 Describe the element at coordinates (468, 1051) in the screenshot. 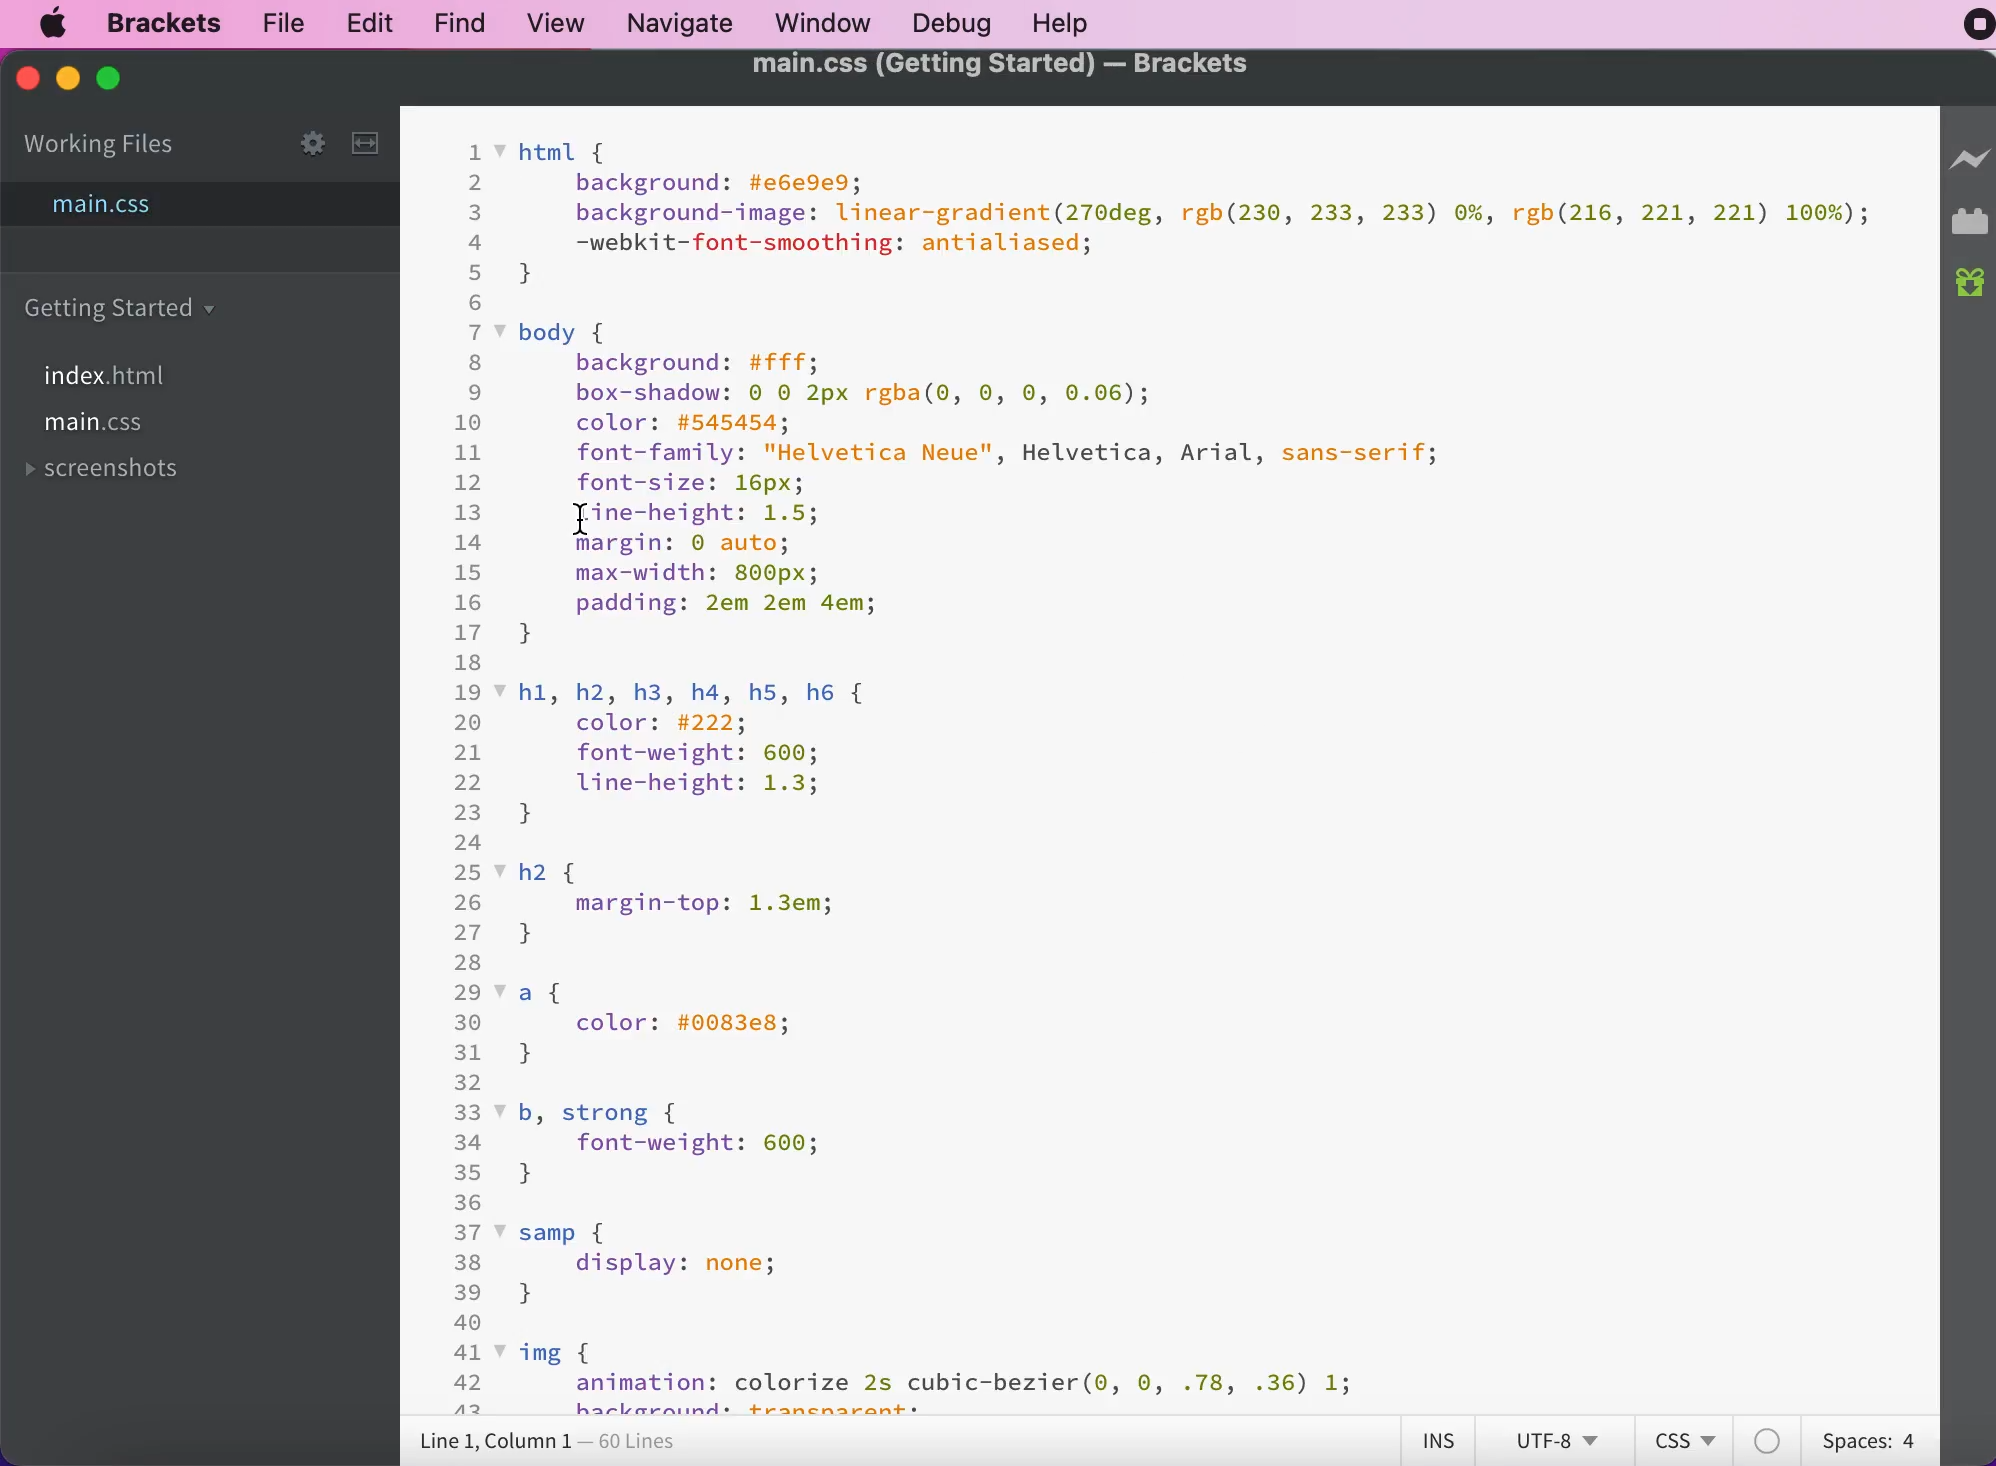

I see `31` at that location.